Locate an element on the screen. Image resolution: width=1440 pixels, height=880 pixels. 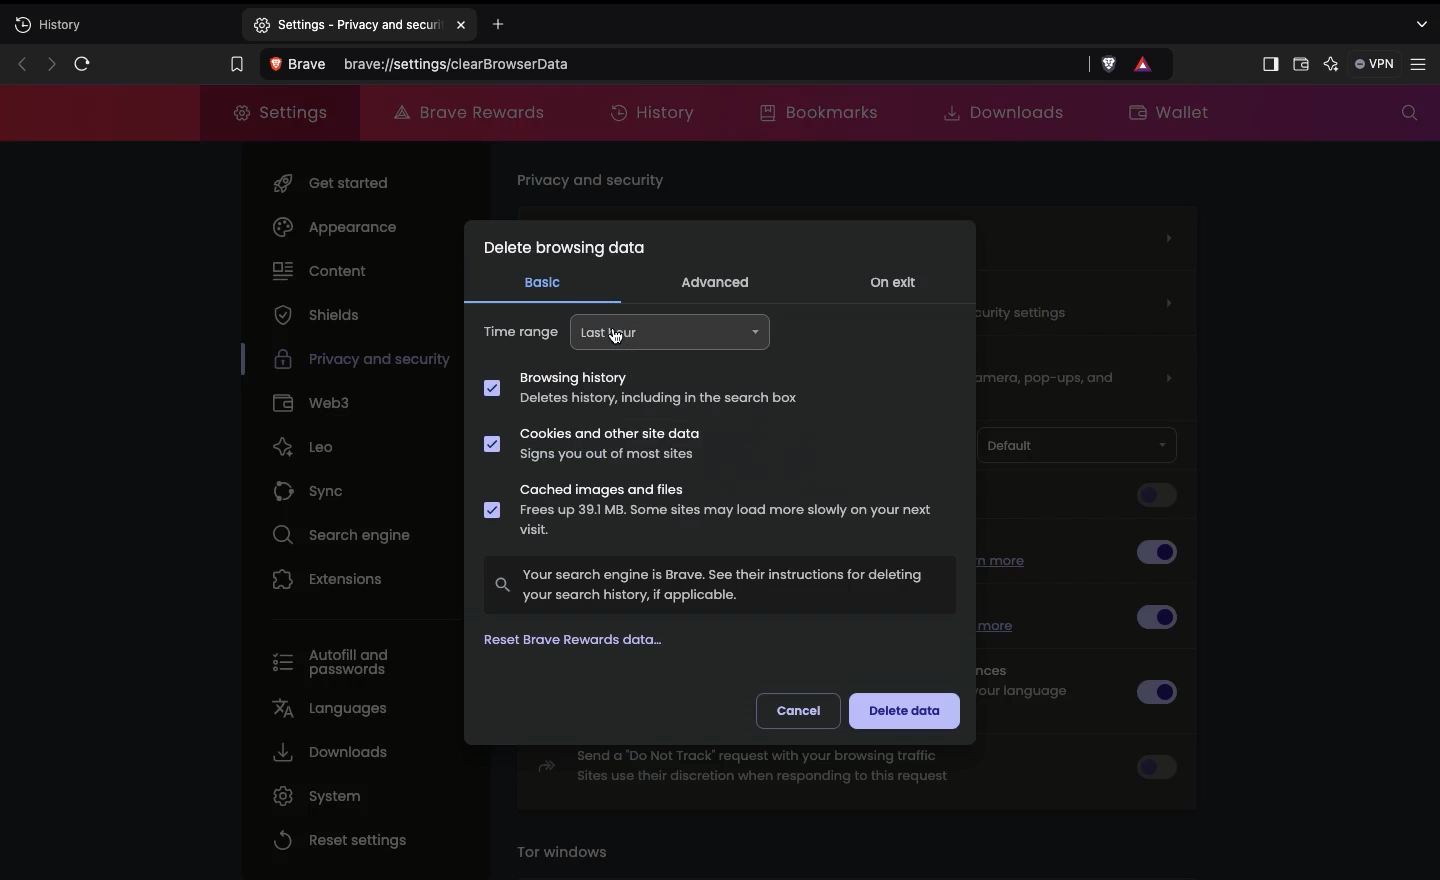
Tor windows is located at coordinates (569, 853).